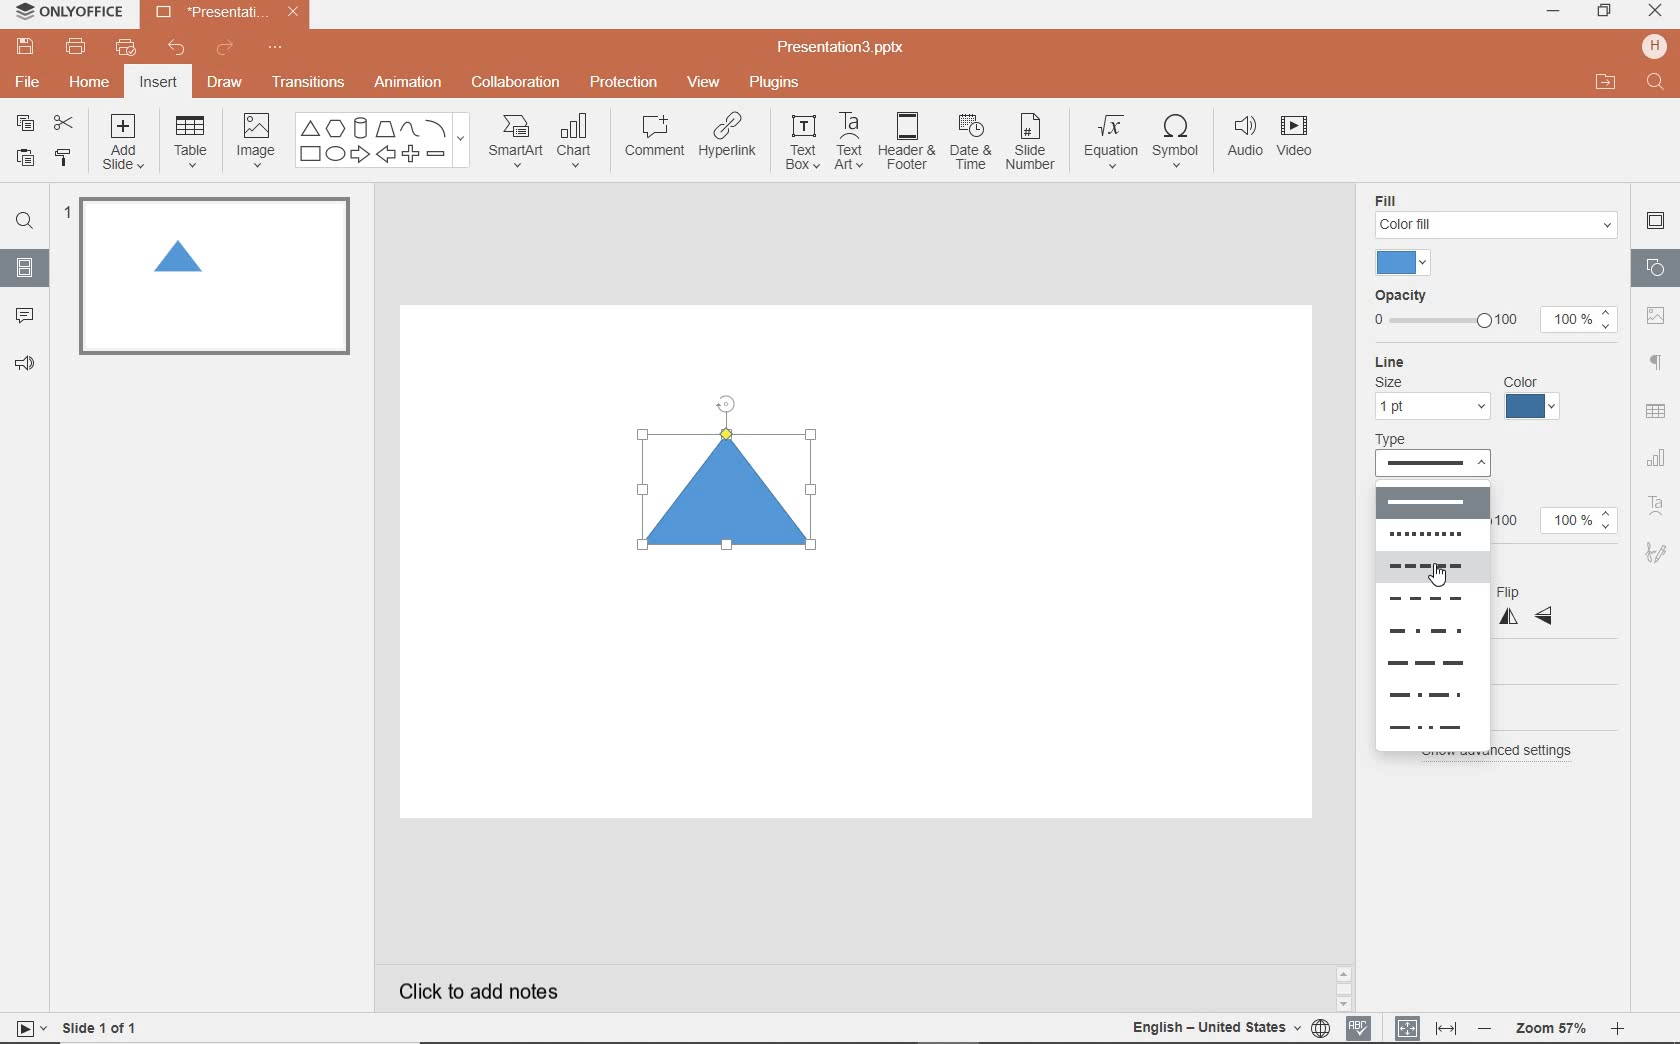 Image resolution: width=1680 pixels, height=1044 pixels. What do you see at coordinates (30, 79) in the screenshot?
I see `FILE` at bounding box center [30, 79].